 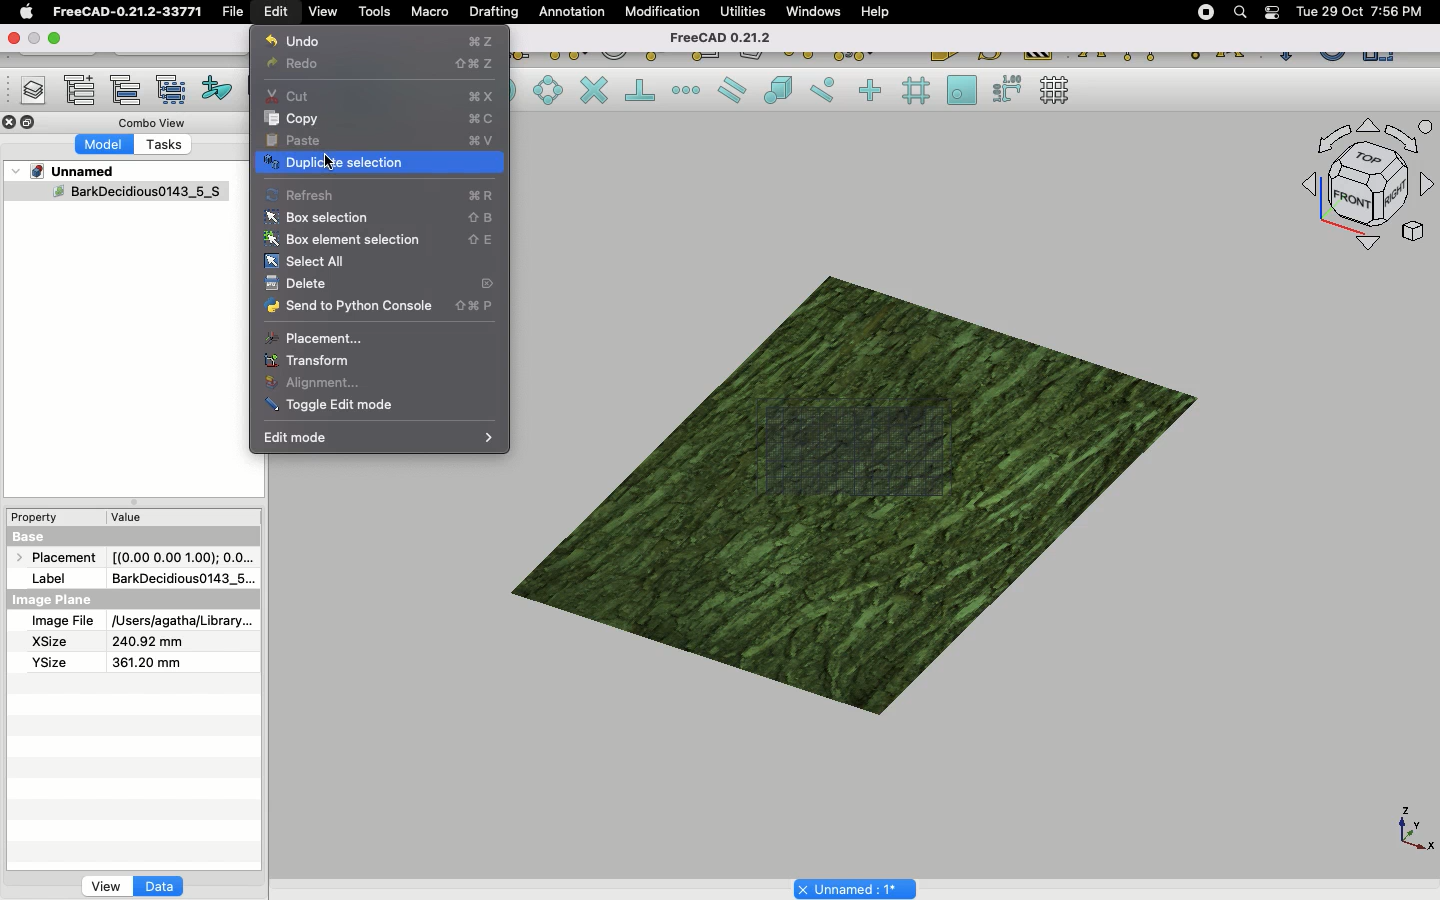 What do you see at coordinates (572, 11) in the screenshot?
I see `Annotation` at bounding box center [572, 11].